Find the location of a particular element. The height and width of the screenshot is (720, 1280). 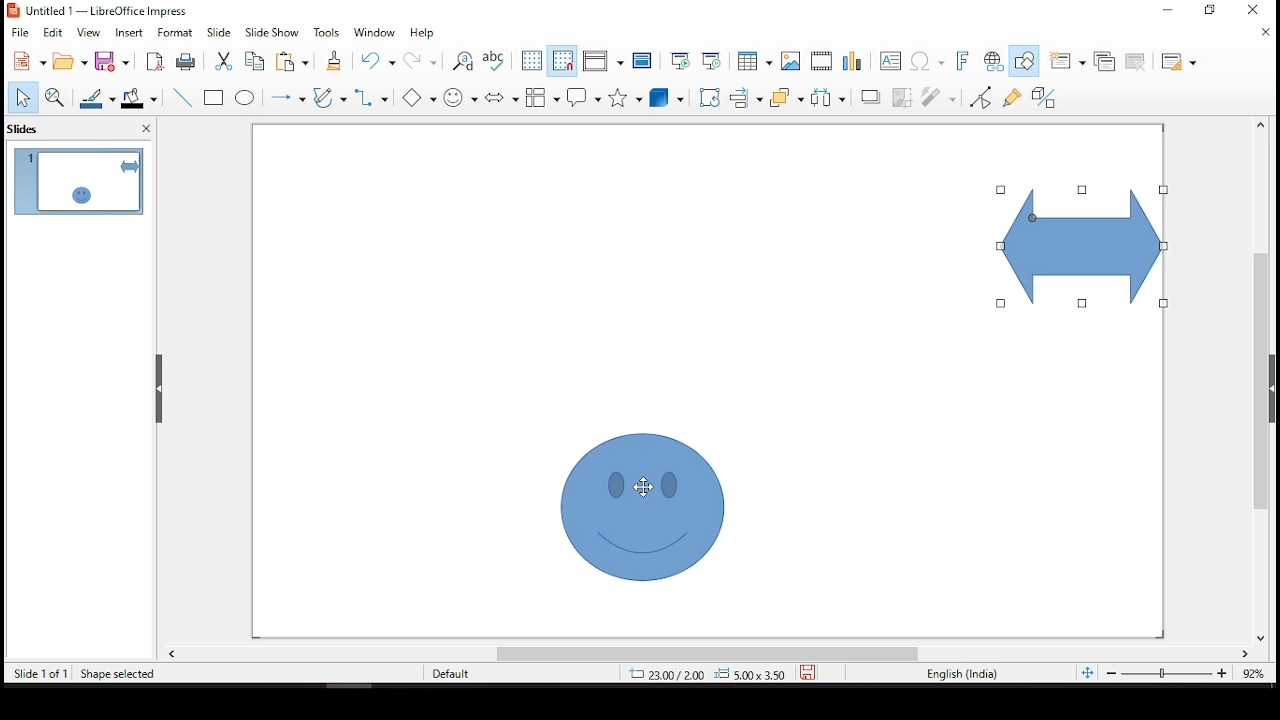

format is located at coordinates (178, 33).